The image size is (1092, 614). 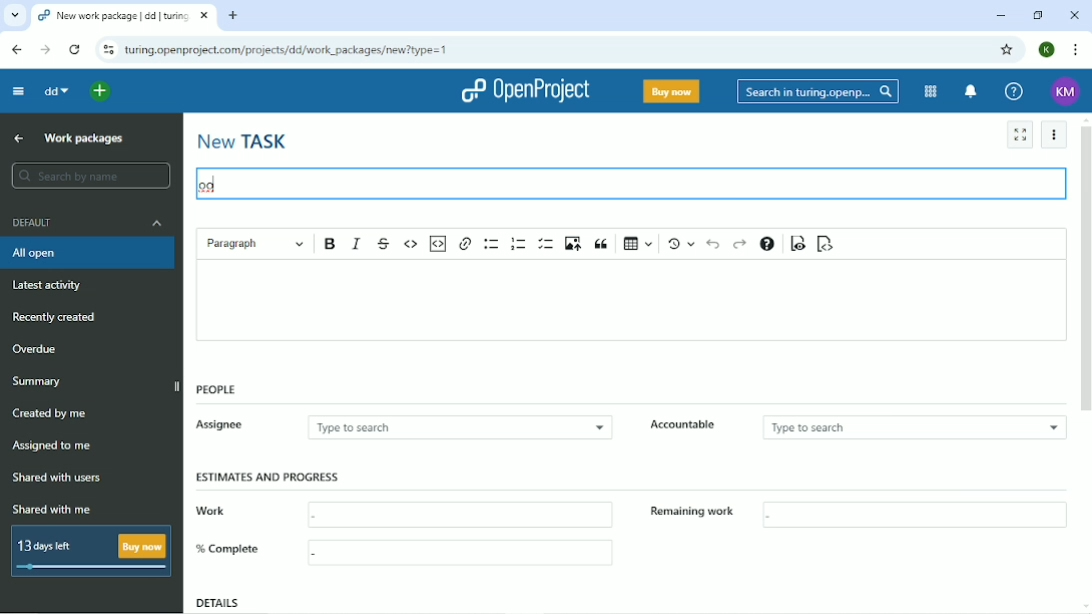 I want to click on Reload this page, so click(x=76, y=50).